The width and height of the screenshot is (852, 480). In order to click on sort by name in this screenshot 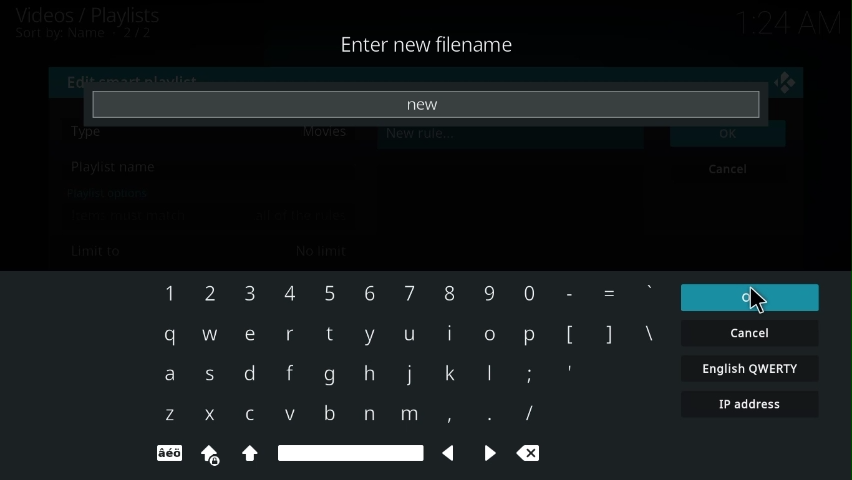, I will do `click(87, 36)`.